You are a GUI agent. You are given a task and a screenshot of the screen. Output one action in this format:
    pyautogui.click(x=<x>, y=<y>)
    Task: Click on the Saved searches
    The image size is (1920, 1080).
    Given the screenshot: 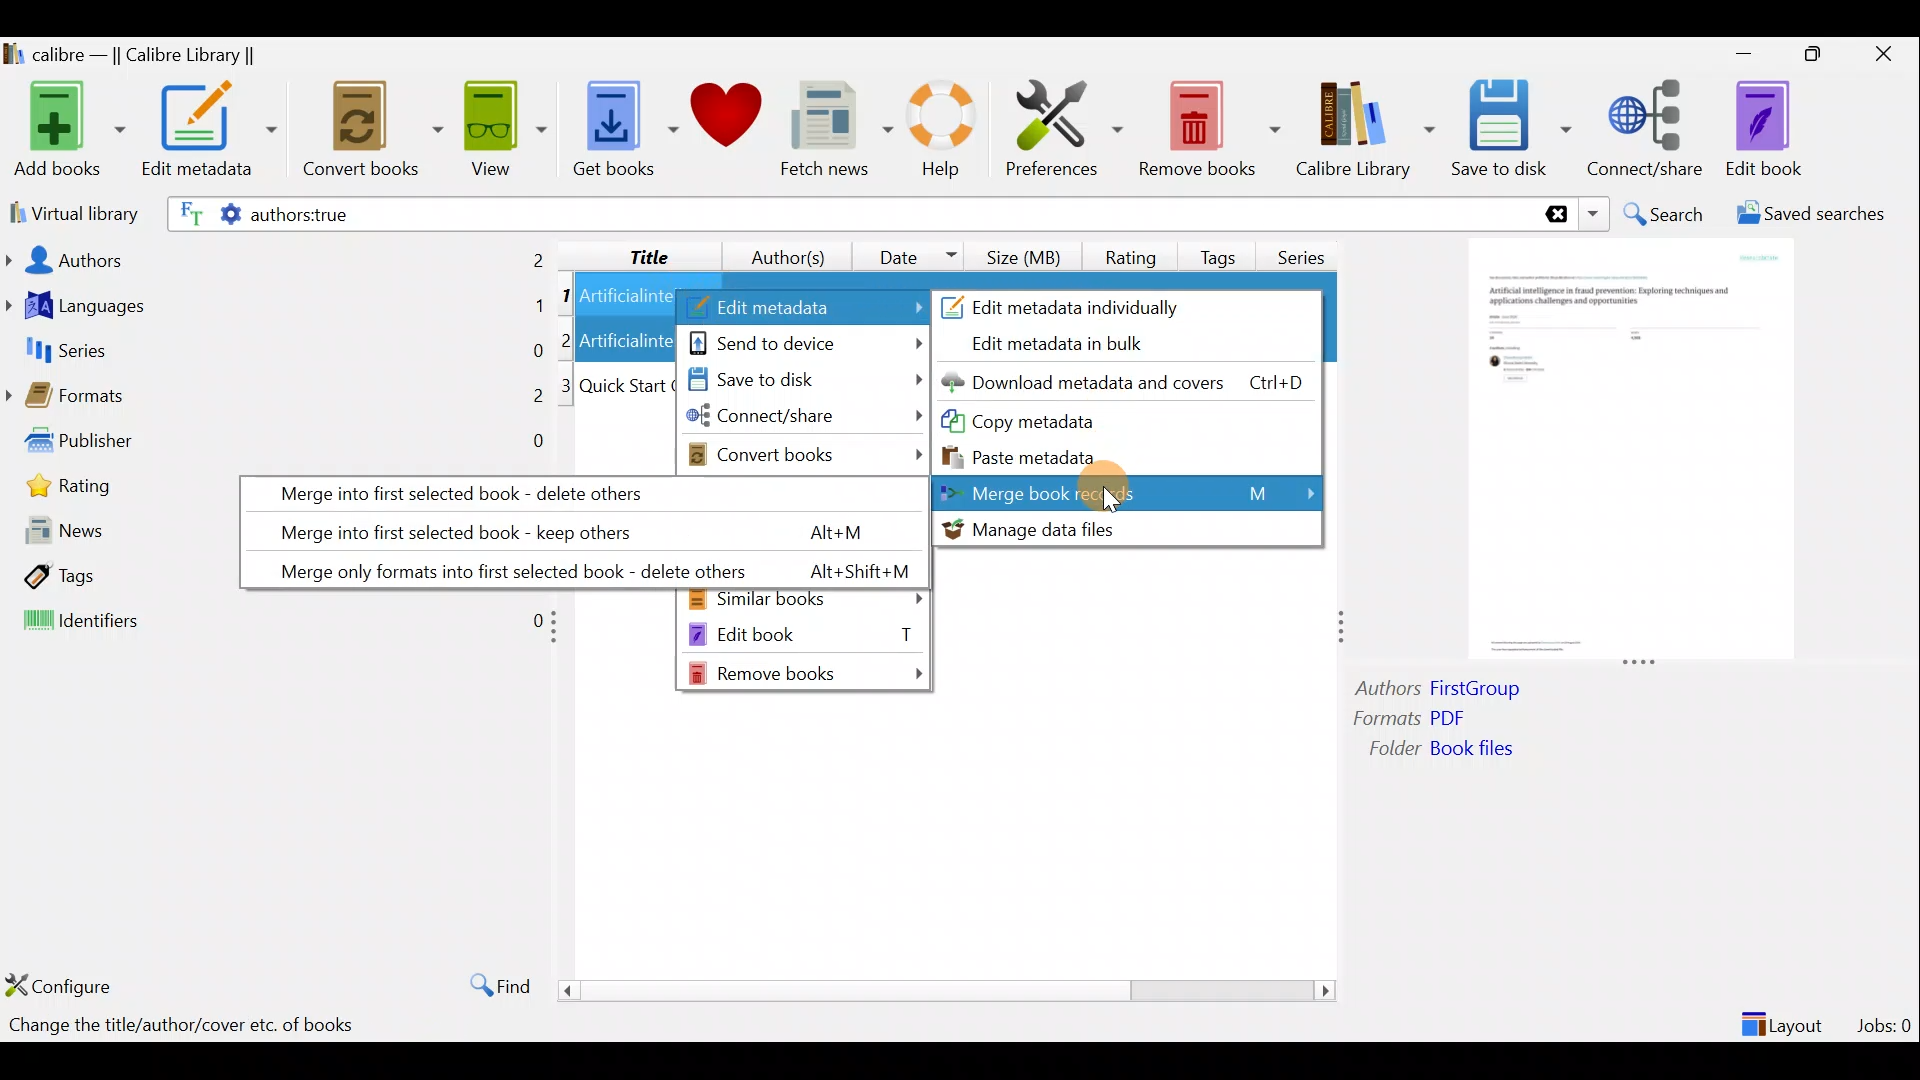 What is the action you would take?
    pyautogui.click(x=1817, y=216)
    